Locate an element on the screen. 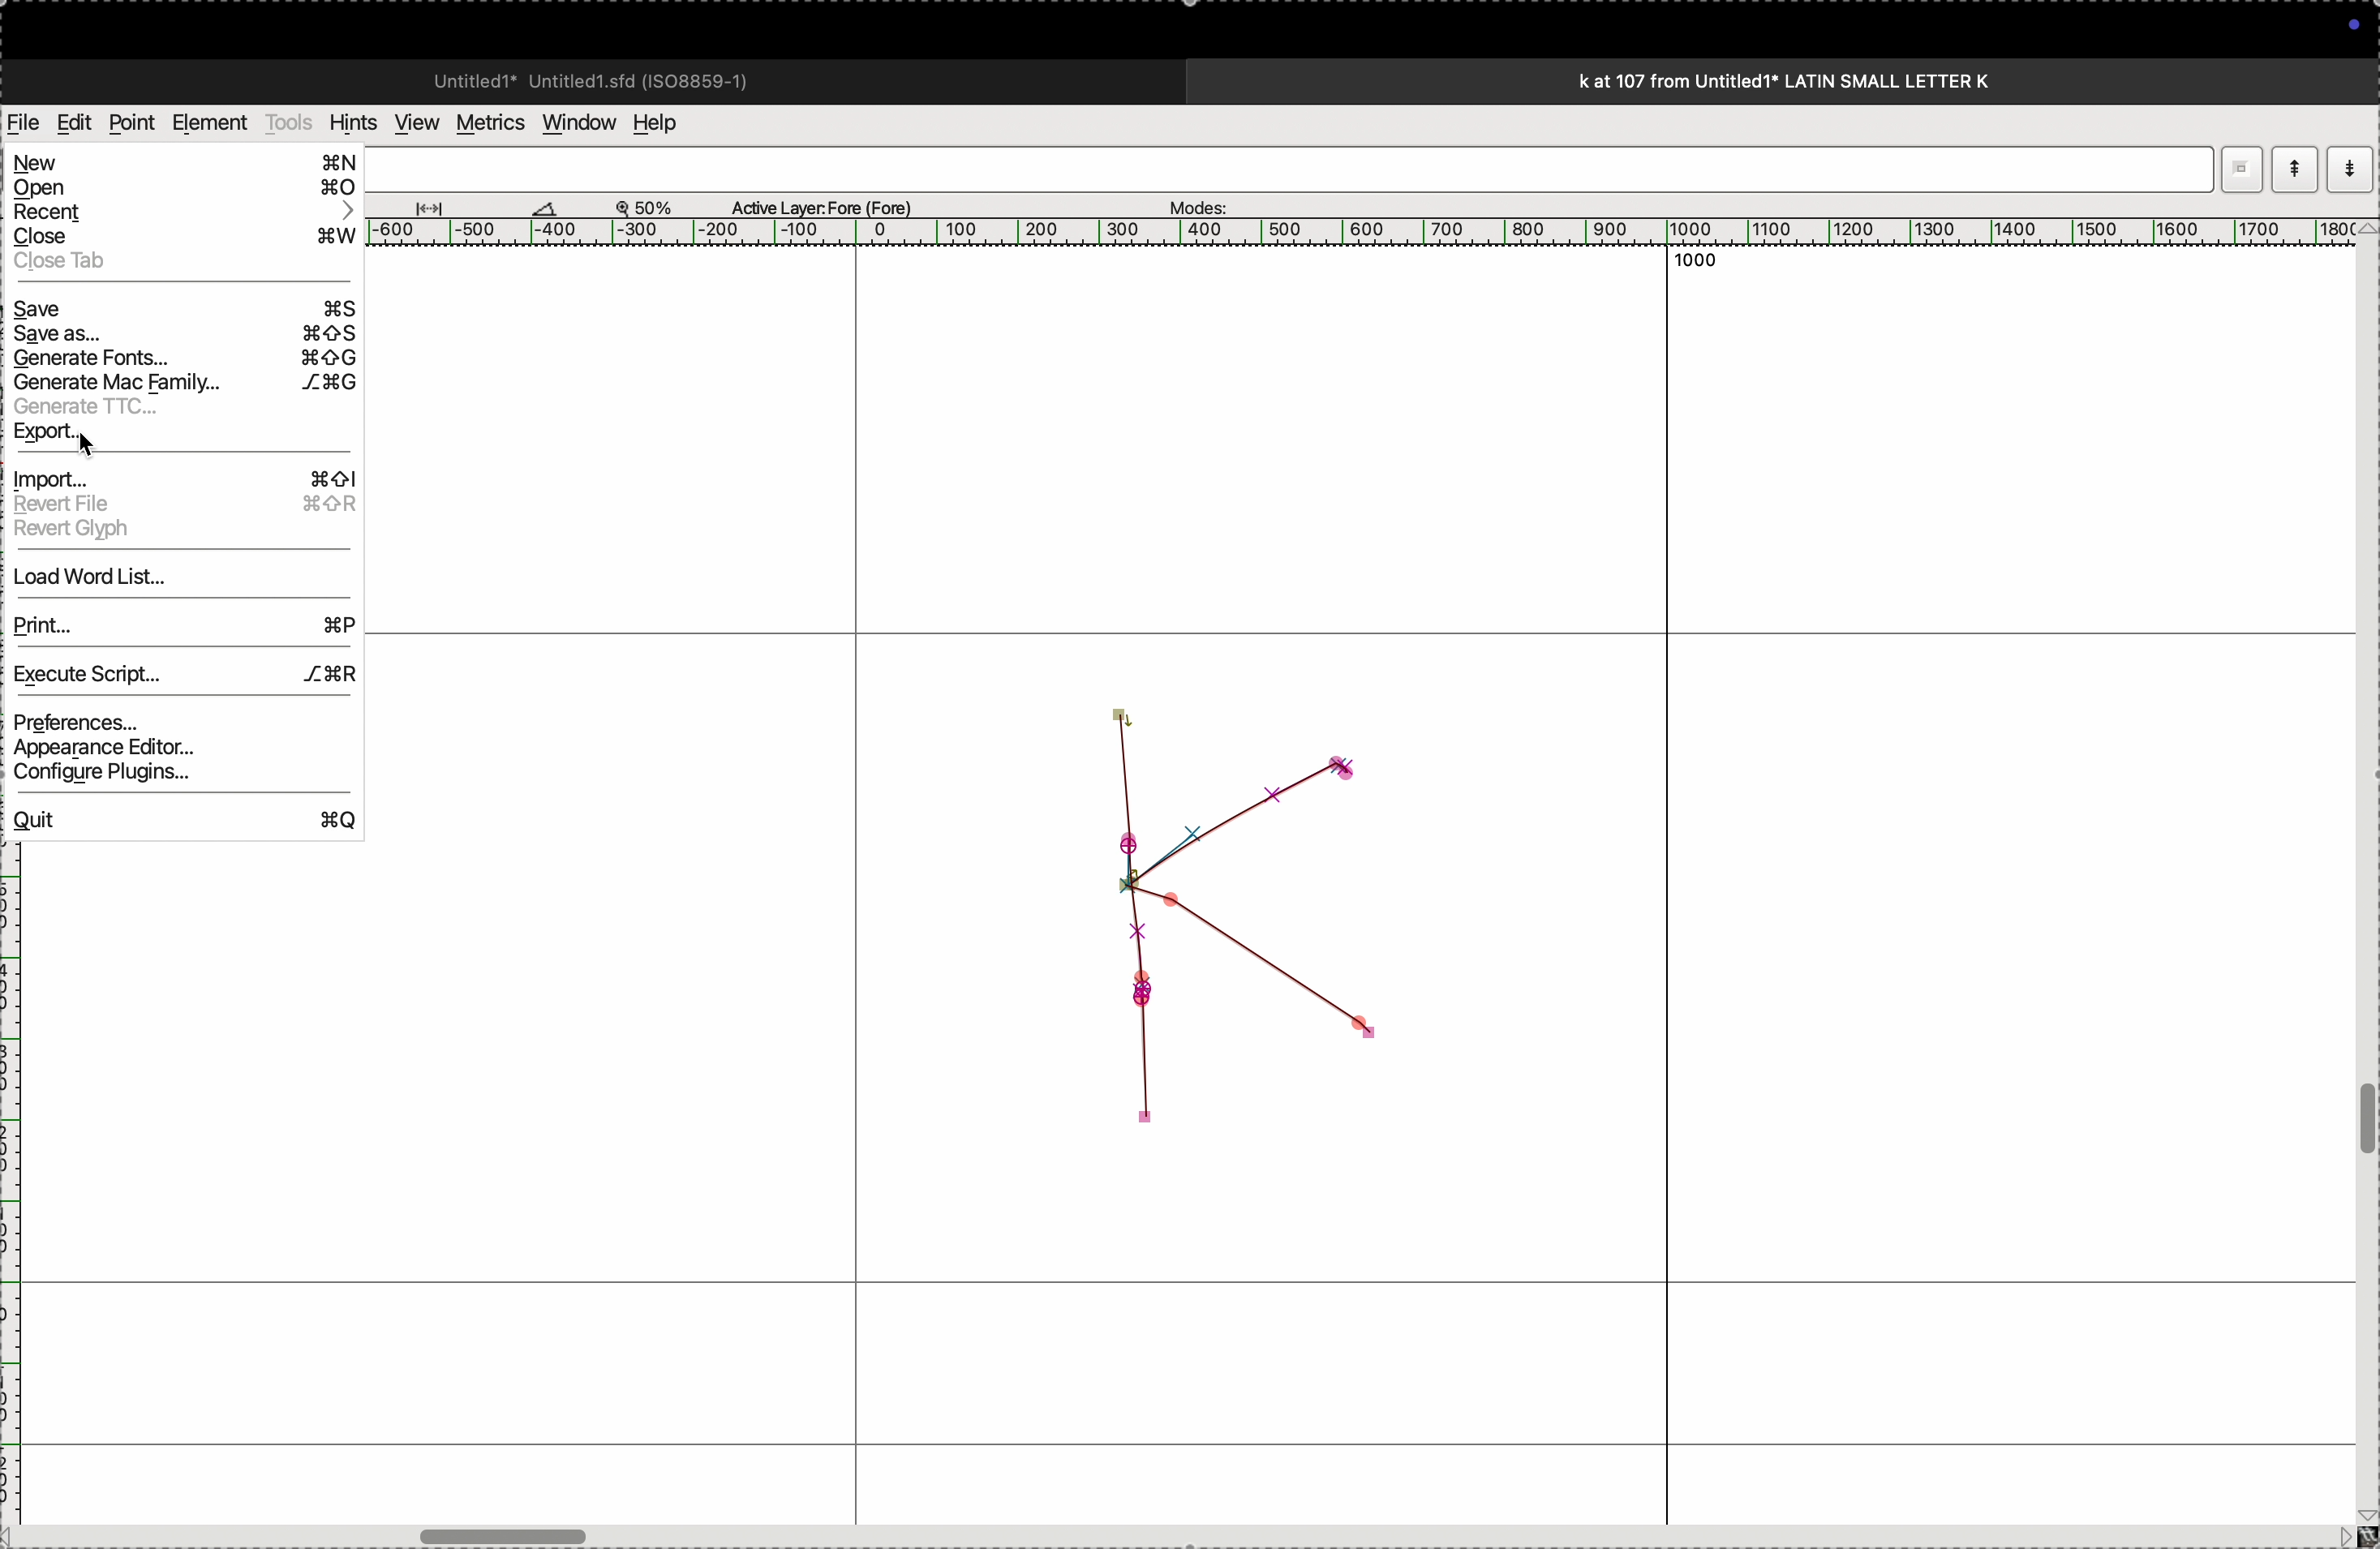 Image resolution: width=2380 pixels, height=1549 pixels. prefrences is located at coordinates (172, 722).